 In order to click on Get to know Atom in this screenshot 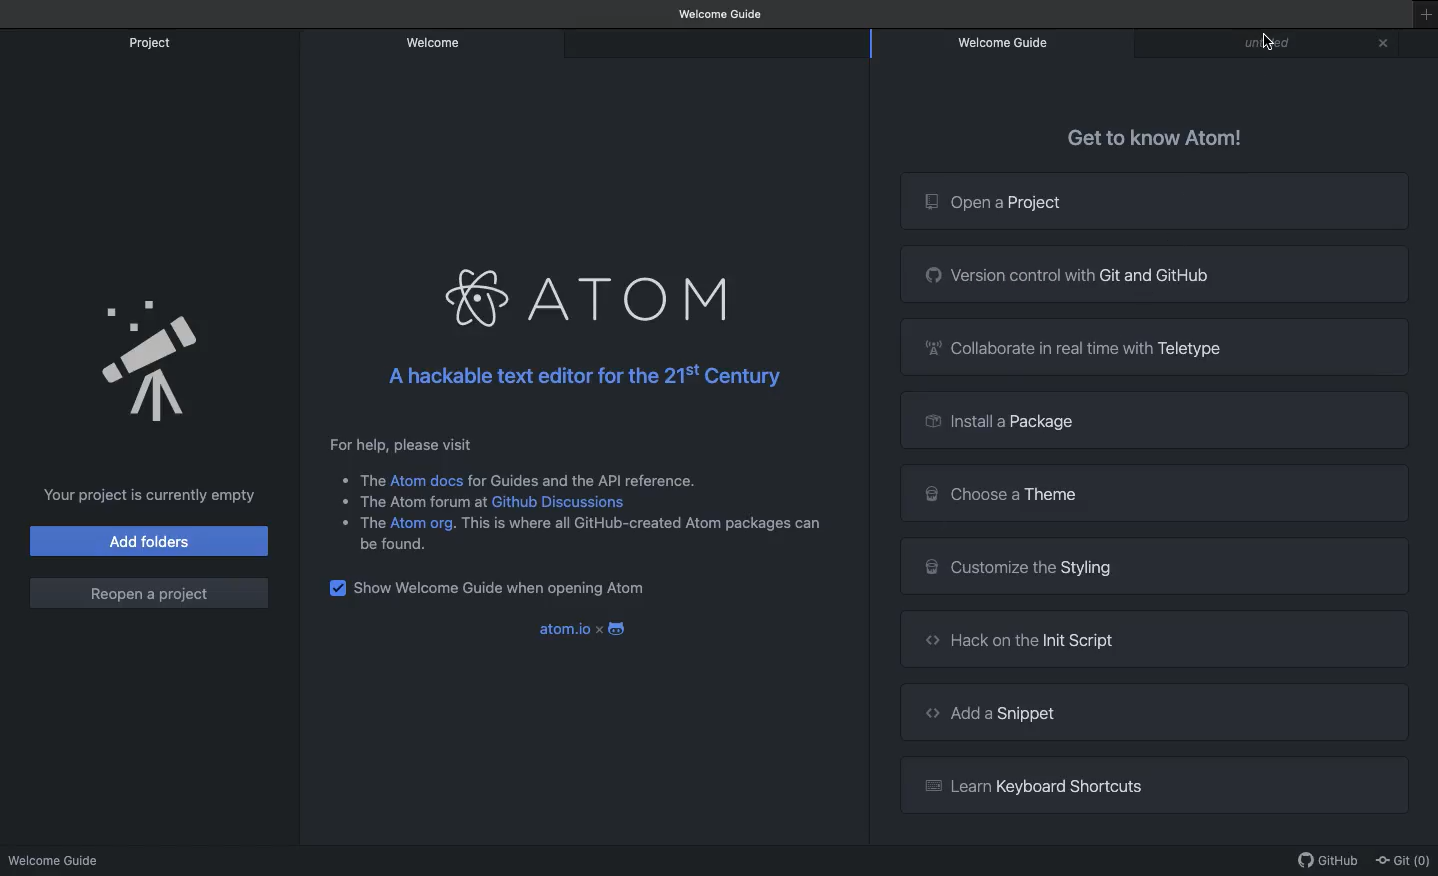, I will do `click(1152, 139)`.